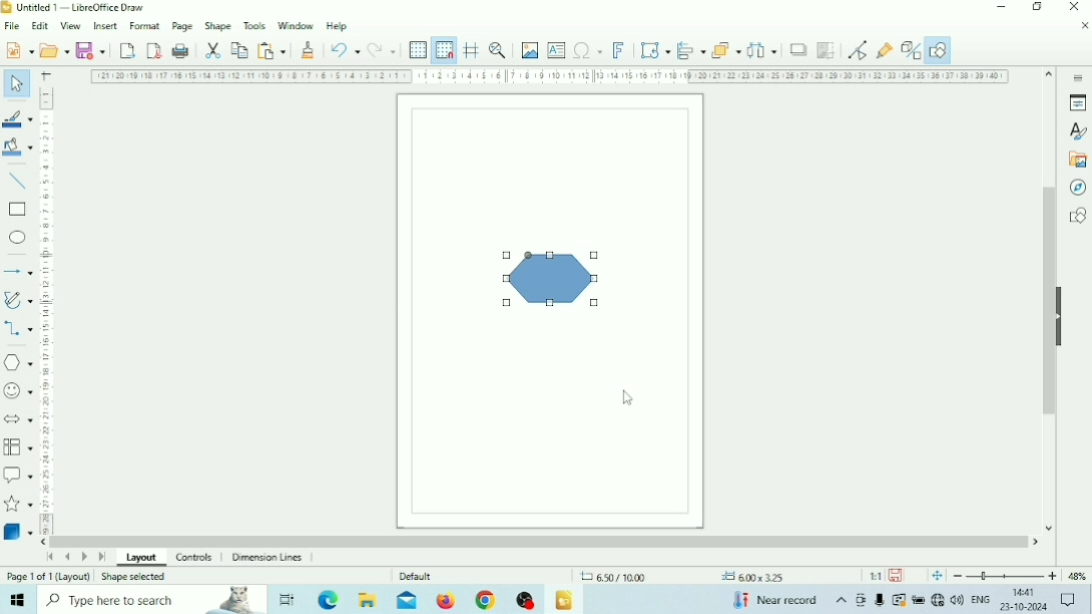  What do you see at coordinates (102, 559) in the screenshot?
I see `Scroll to last page` at bounding box center [102, 559].